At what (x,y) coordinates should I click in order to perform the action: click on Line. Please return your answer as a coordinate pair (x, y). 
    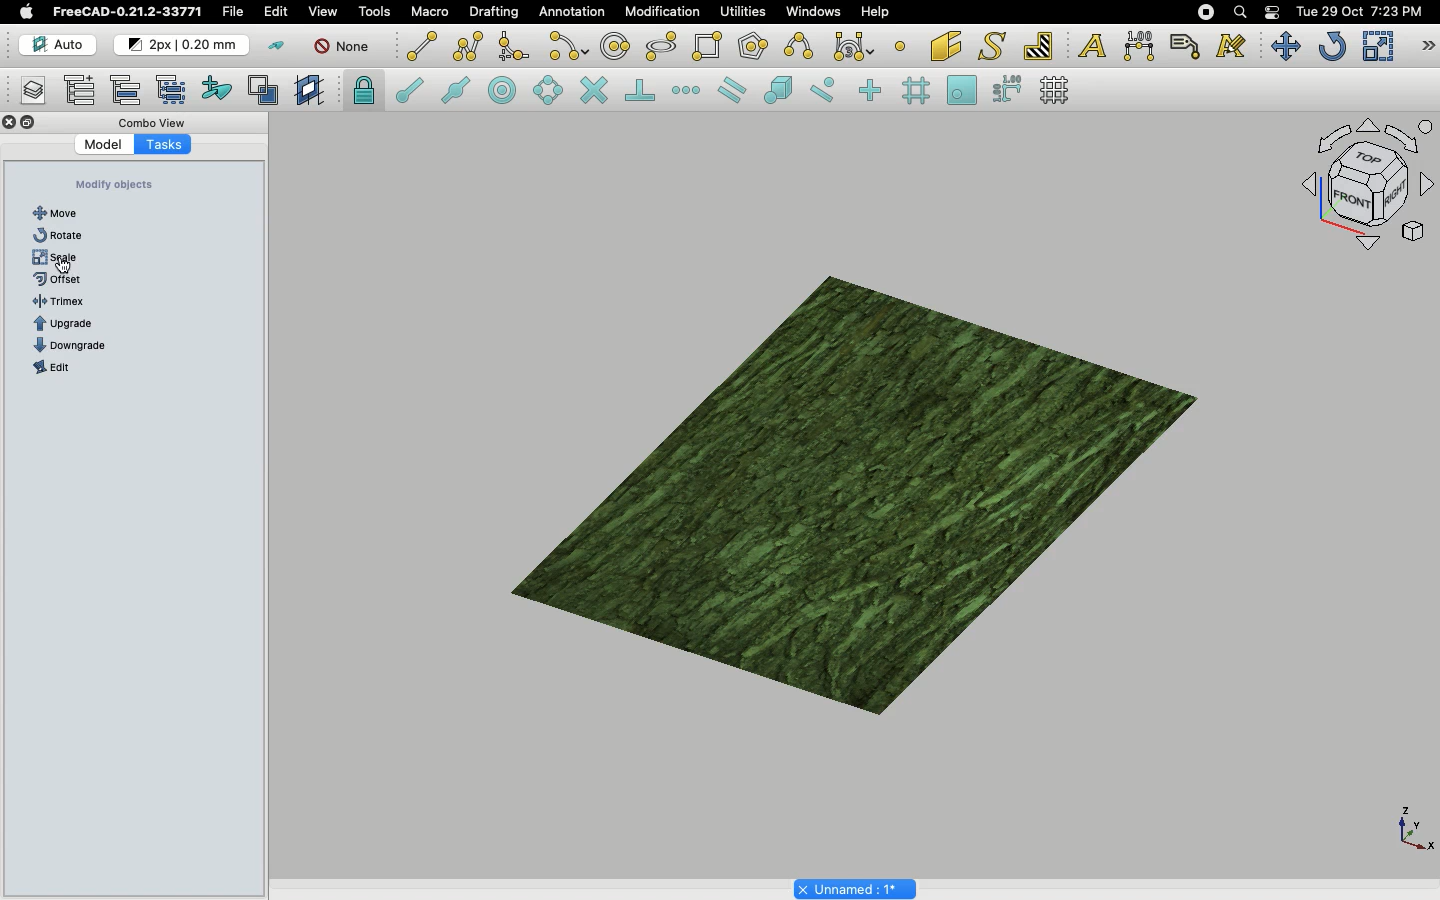
    Looking at the image, I should click on (419, 46).